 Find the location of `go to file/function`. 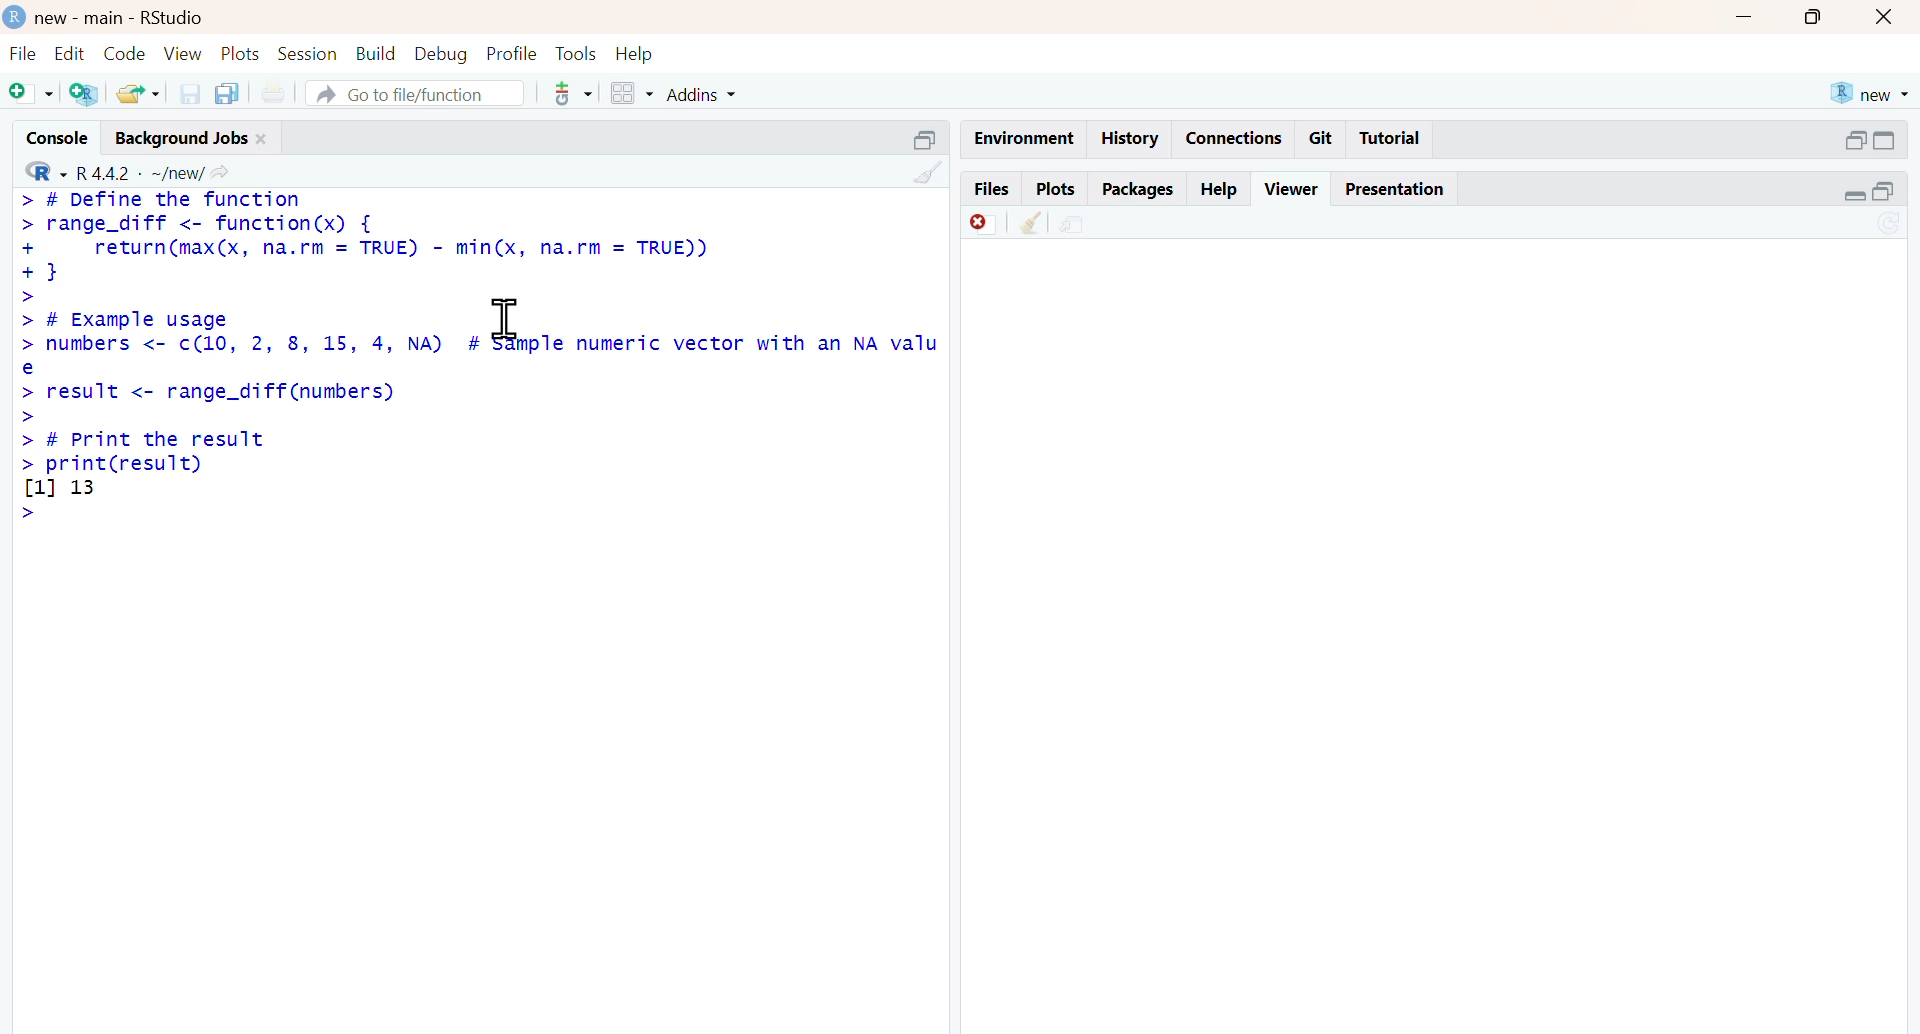

go to file/function is located at coordinates (416, 95).